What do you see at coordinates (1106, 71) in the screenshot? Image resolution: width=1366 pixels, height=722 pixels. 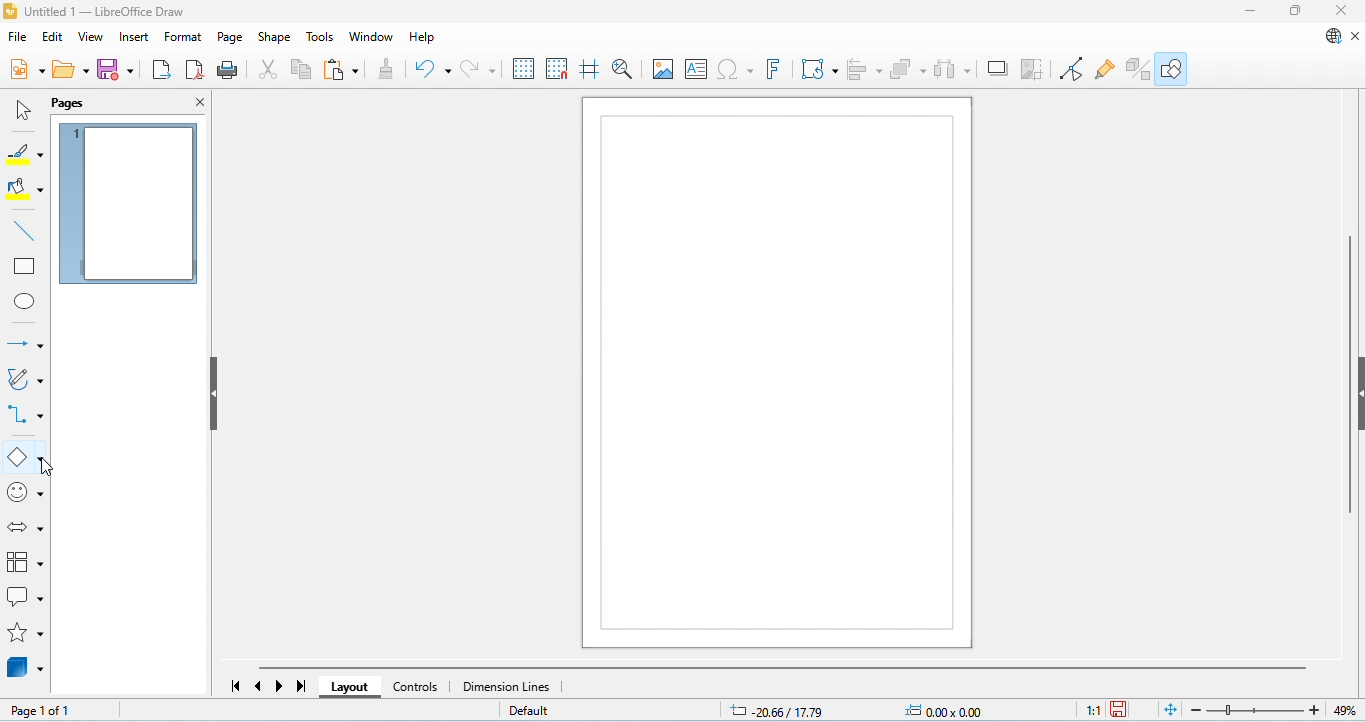 I see `show gluepoint functions` at bounding box center [1106, 71].